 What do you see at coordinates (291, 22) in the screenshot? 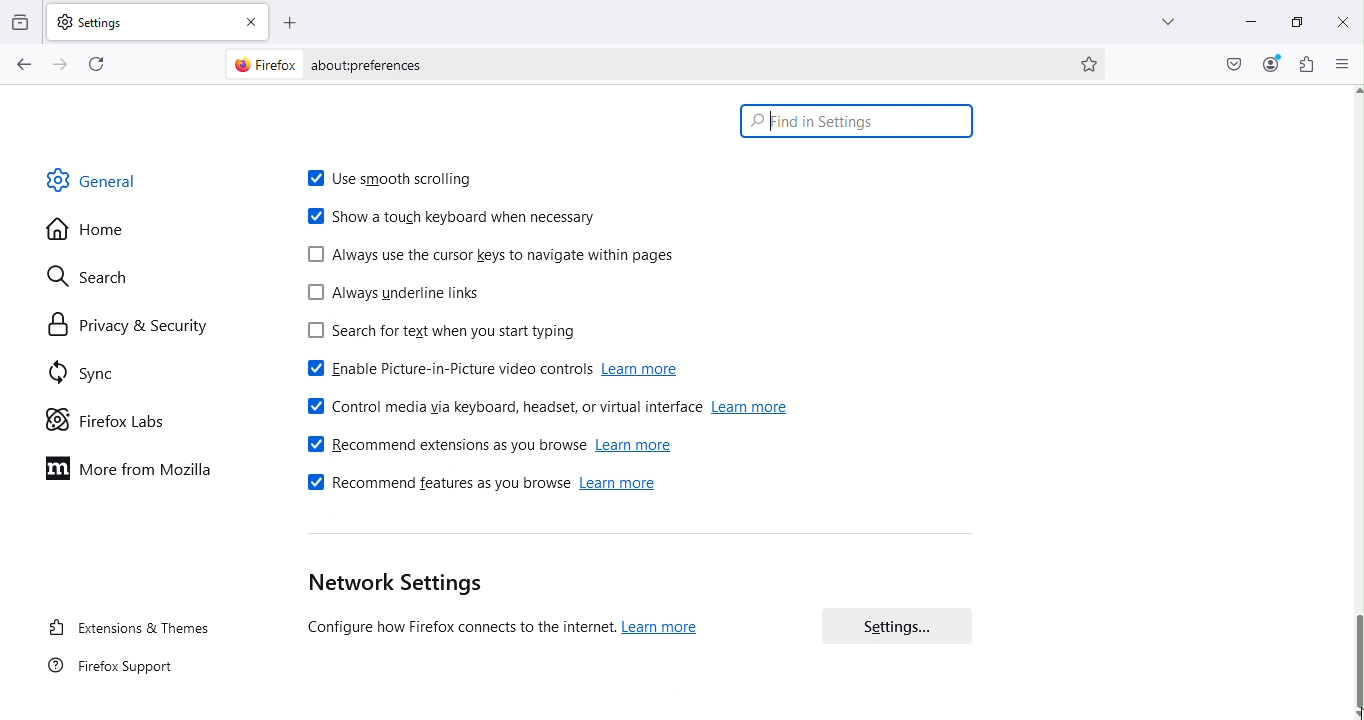
I see `Open a new tab` at bounding box center [291, 22].